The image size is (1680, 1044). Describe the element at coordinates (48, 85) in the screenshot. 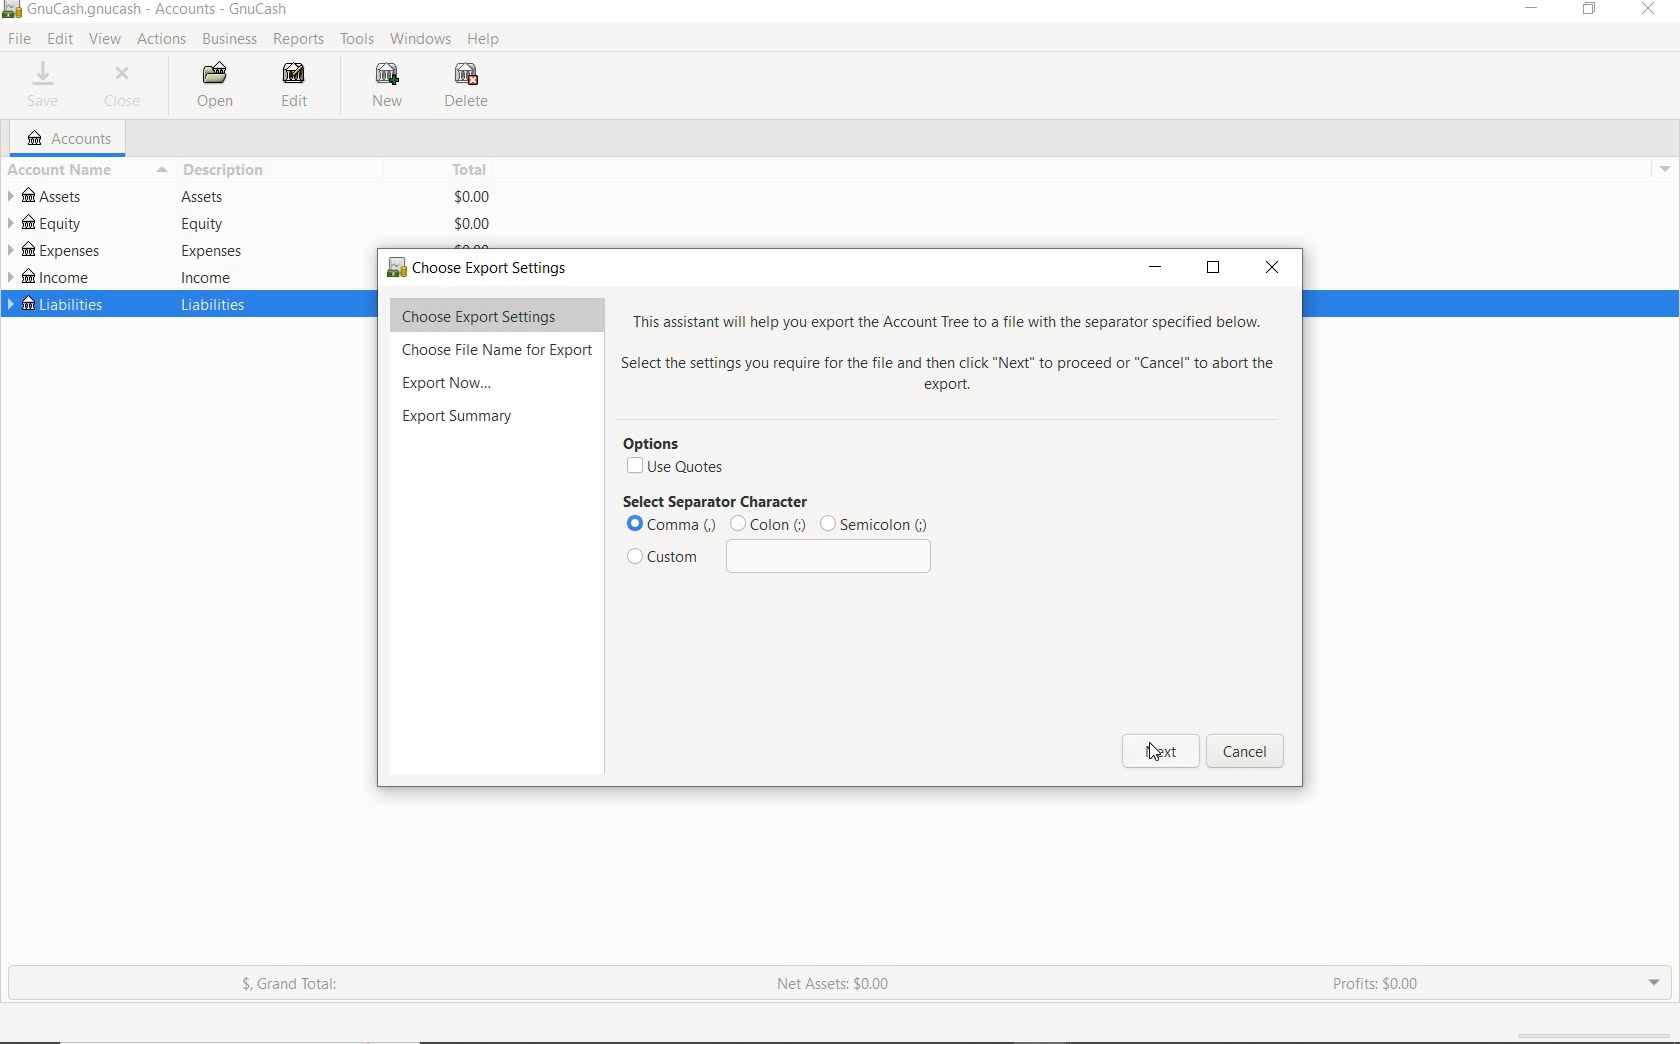

I see `SAVE` at that location.